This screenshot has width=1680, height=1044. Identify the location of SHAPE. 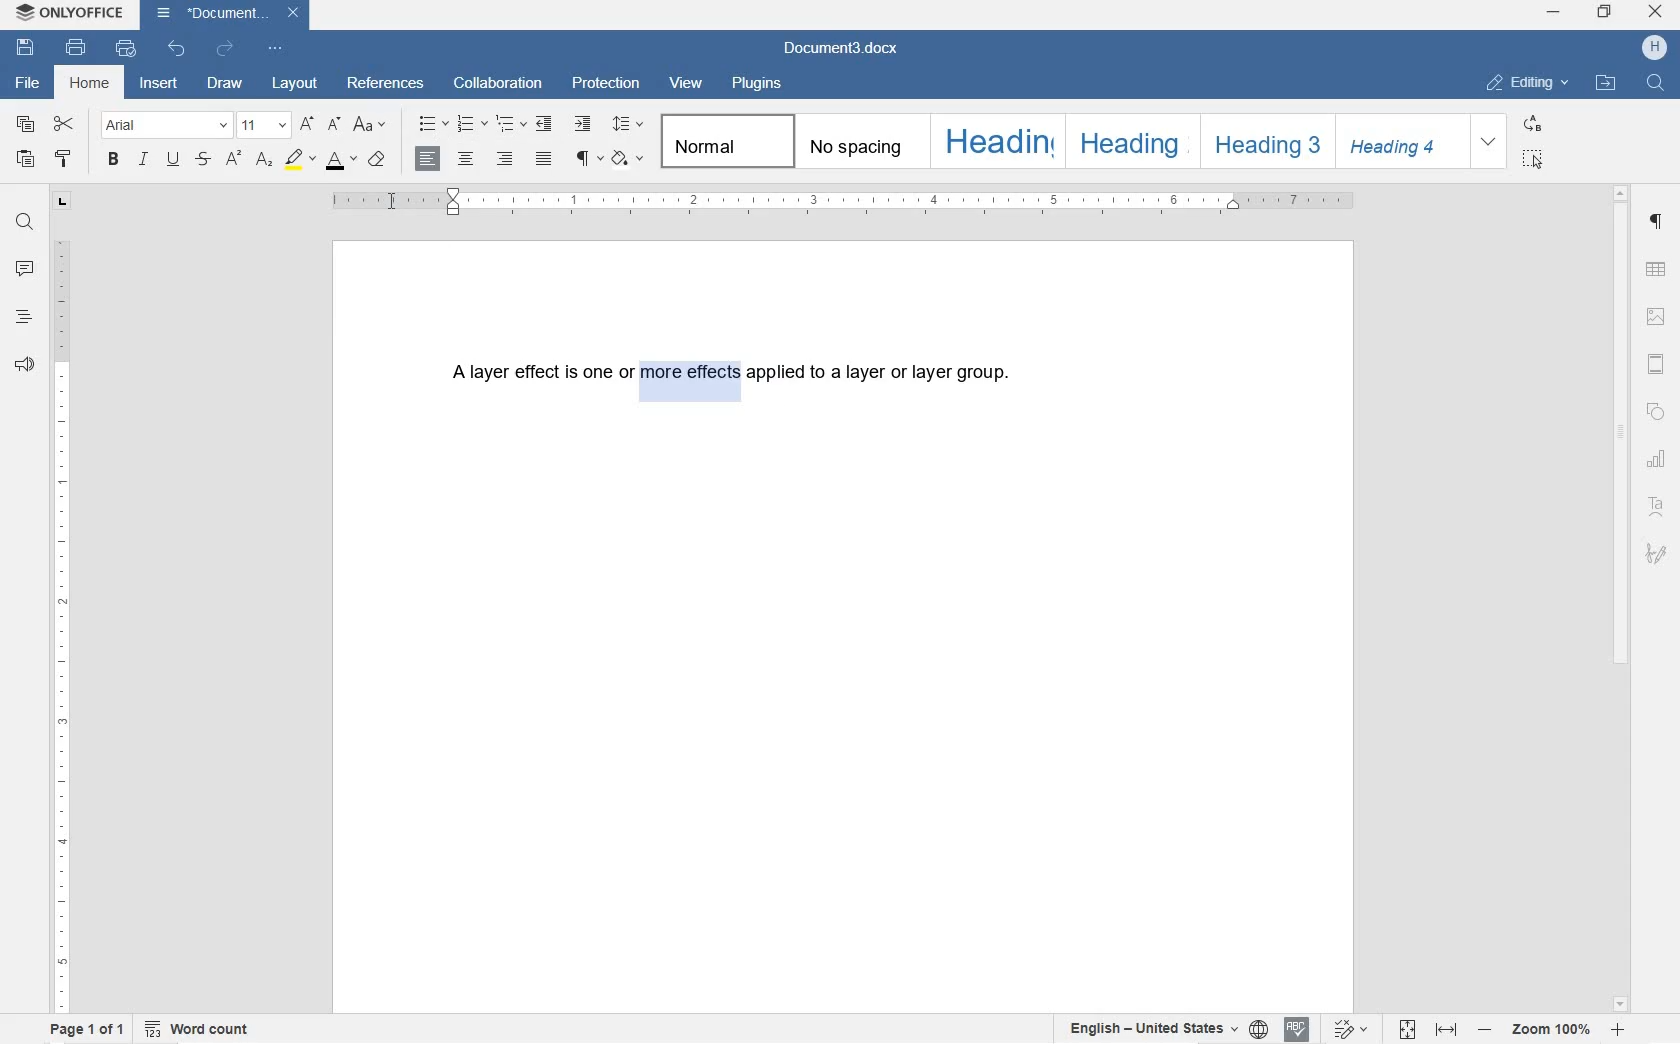
(1657, 412).